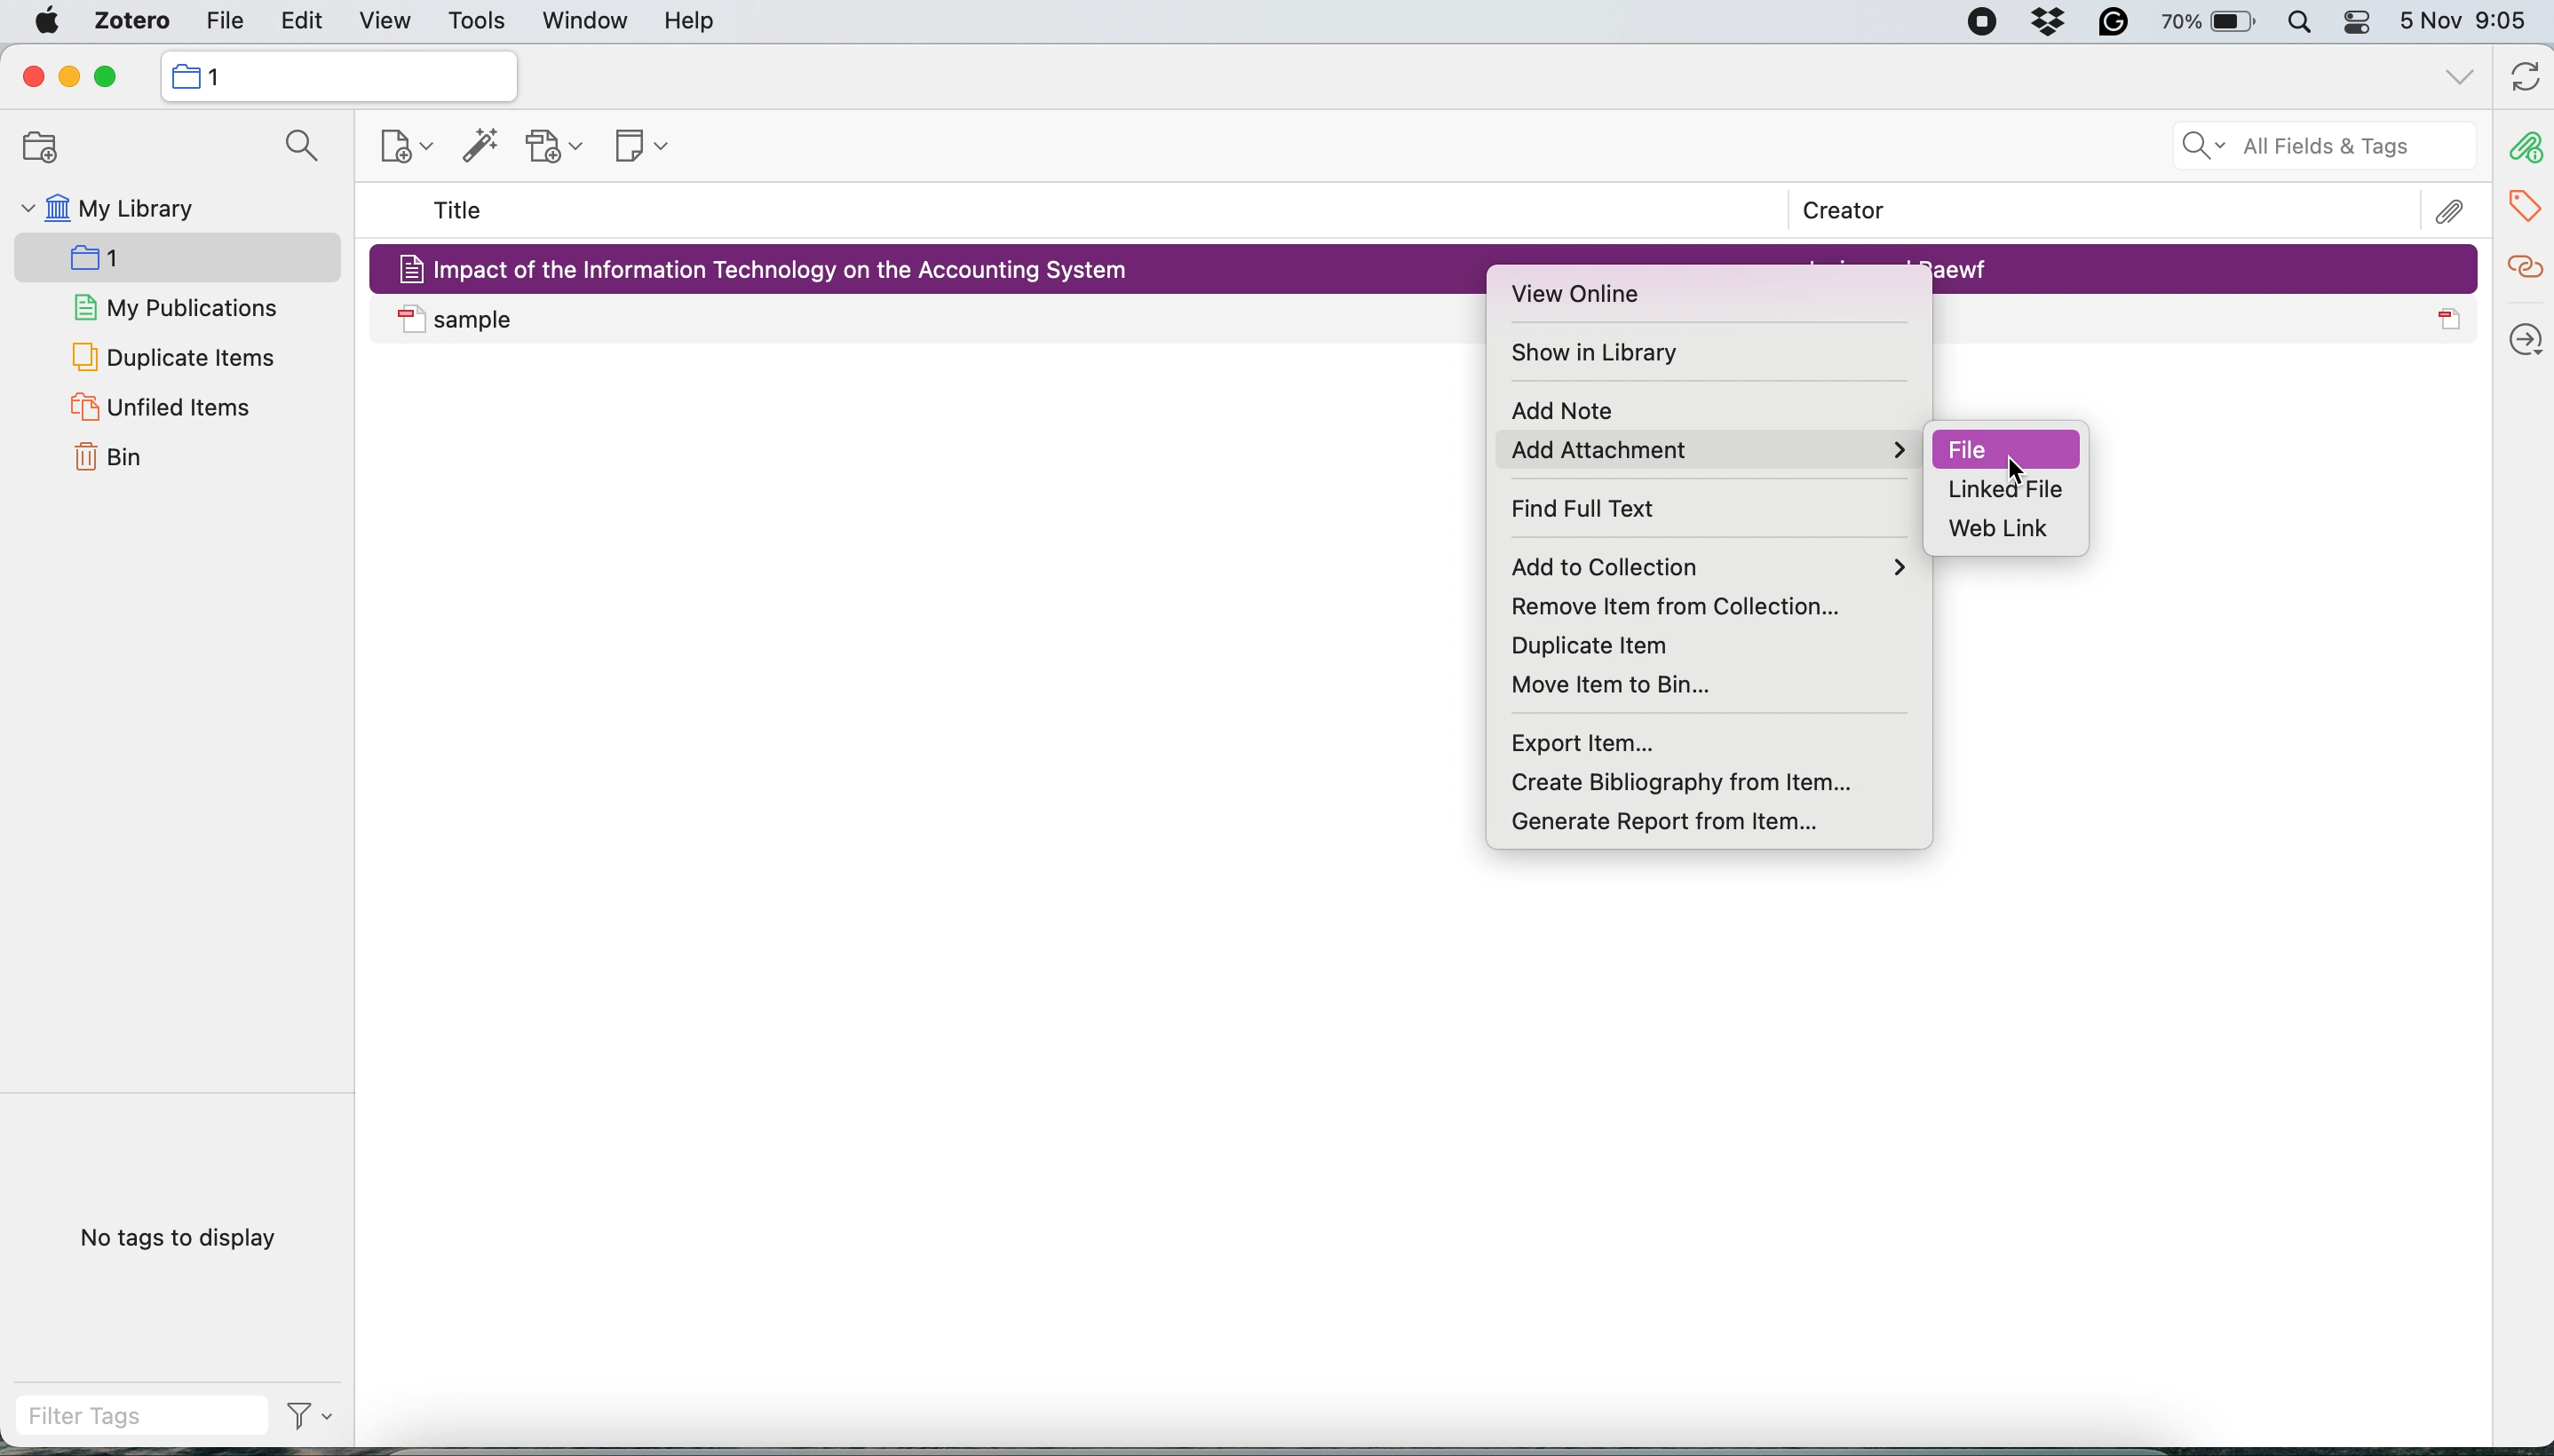 This screenshot has height=1456, width=2554. What do you see at coordinates (1705, 450) in the screenshot?
I see `add attachment` at bounding box center [1705, 450].